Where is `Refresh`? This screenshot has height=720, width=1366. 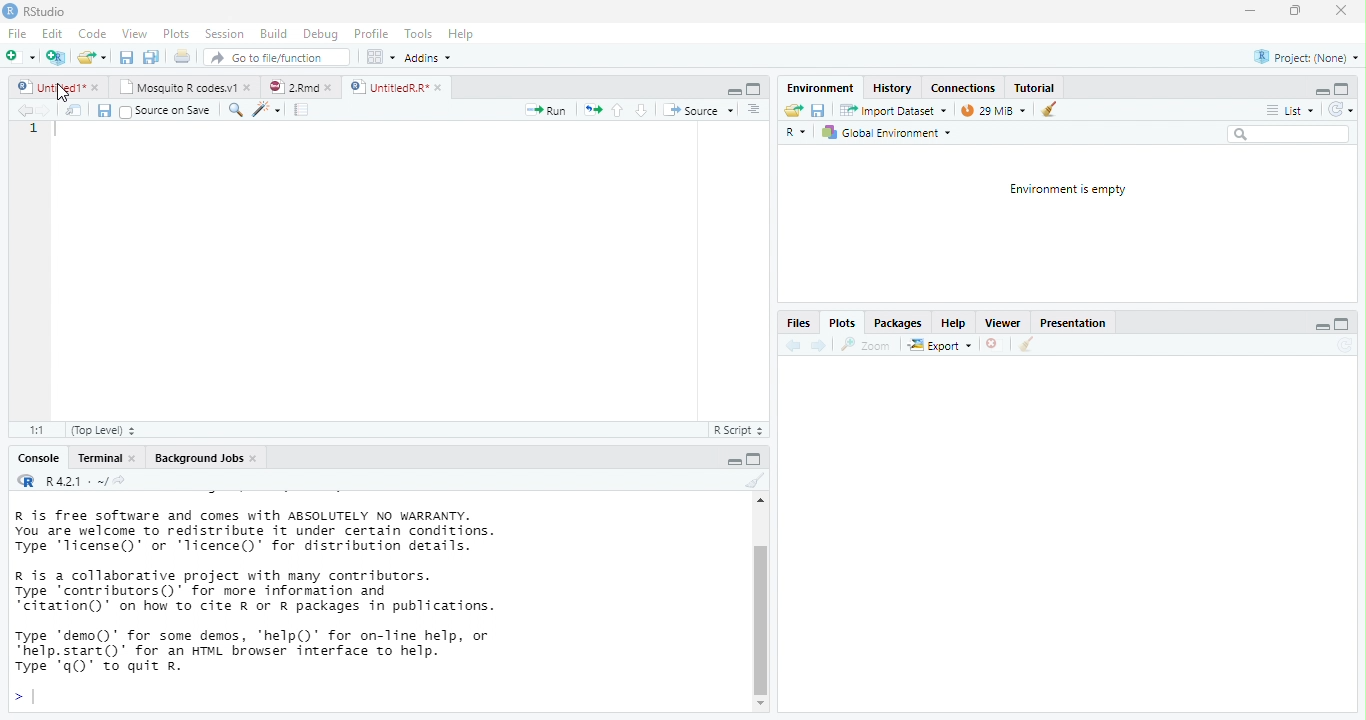 Refresh is located at coordinates (1341, 110).